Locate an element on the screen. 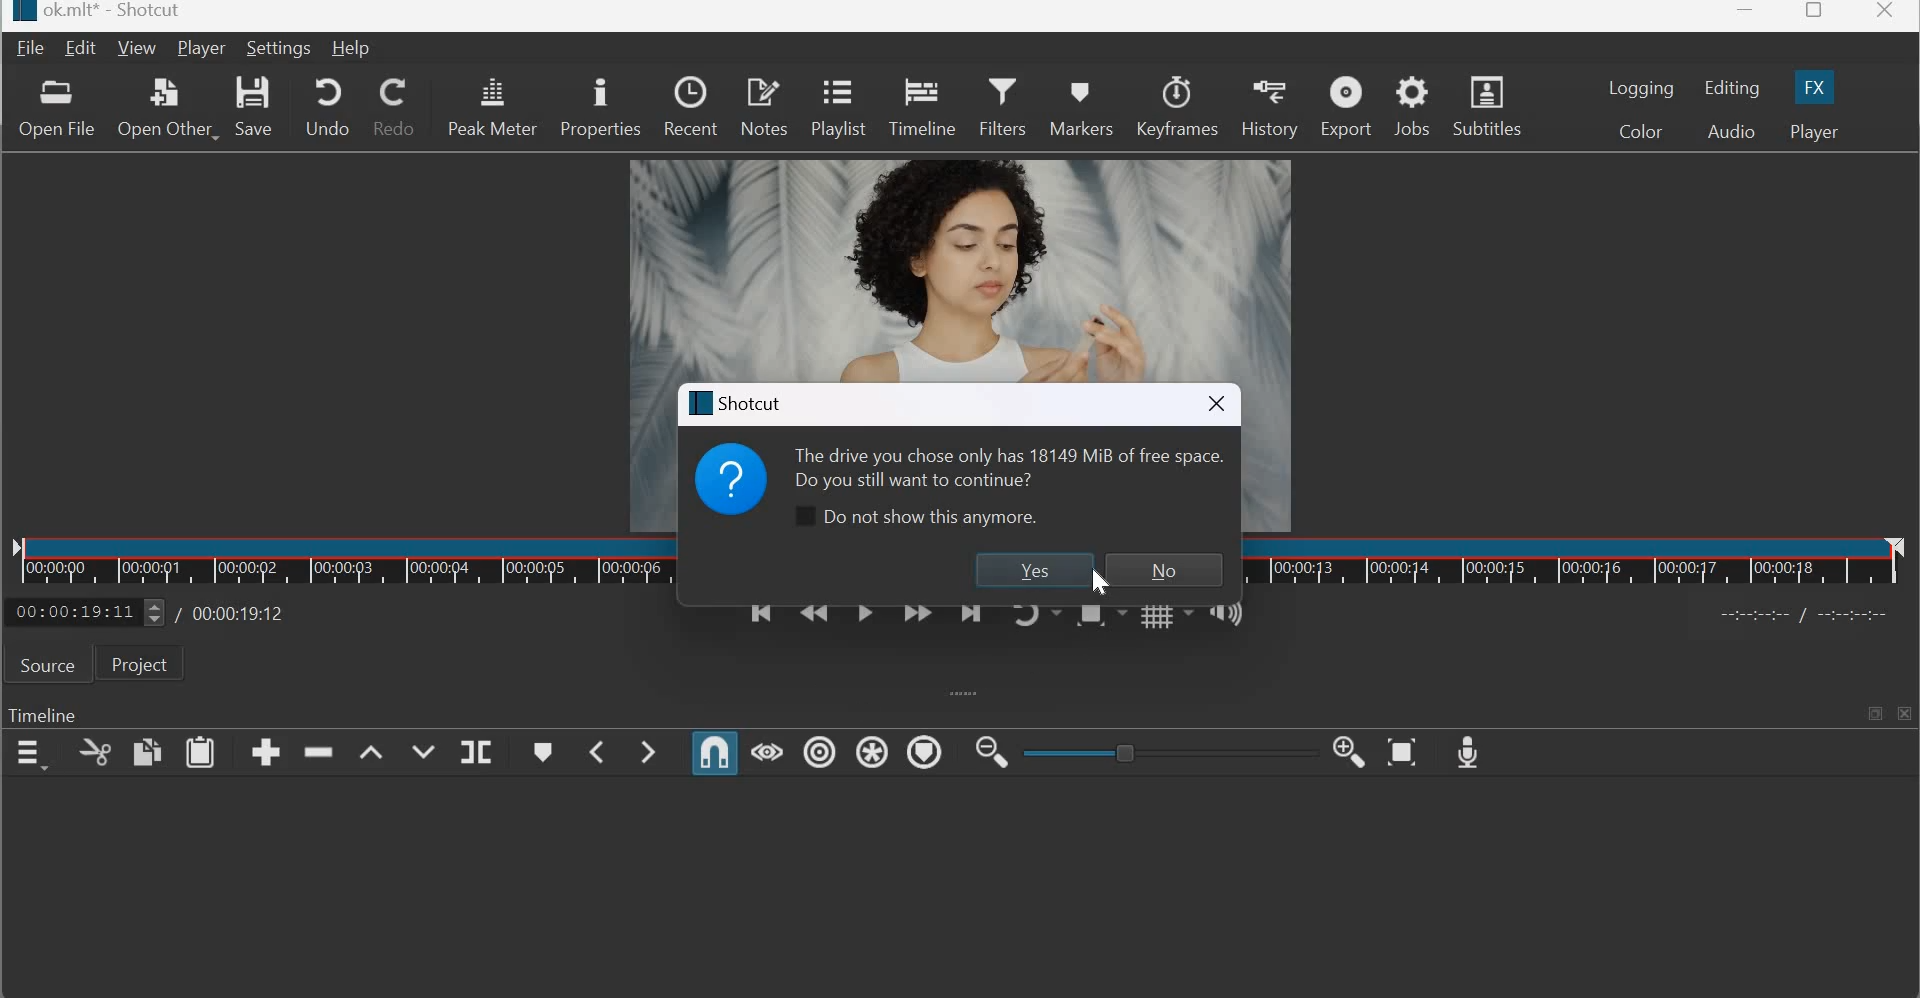 This screenshot has width=1920, height=998. Ripple is located at coordinates (819, 752).